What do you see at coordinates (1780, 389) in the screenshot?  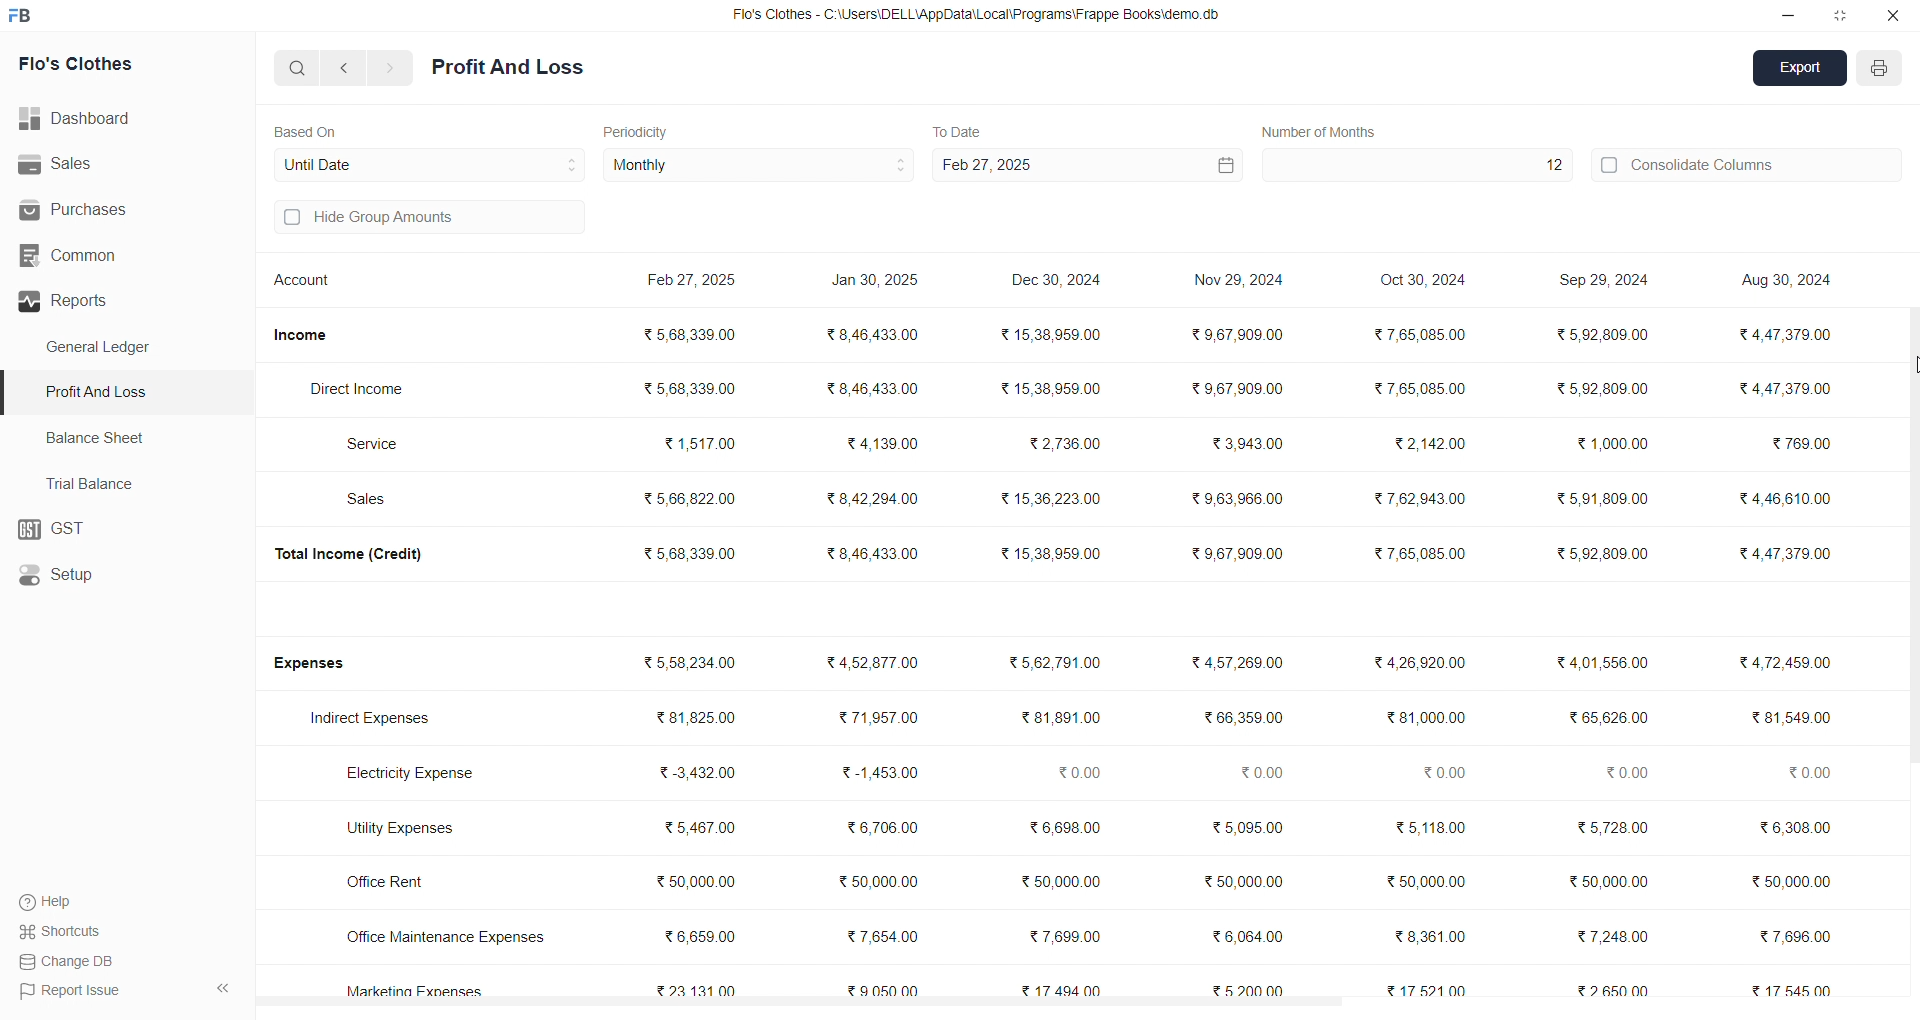 I see `₹ 4,47,379.00` at bounding box center [1780, 389].